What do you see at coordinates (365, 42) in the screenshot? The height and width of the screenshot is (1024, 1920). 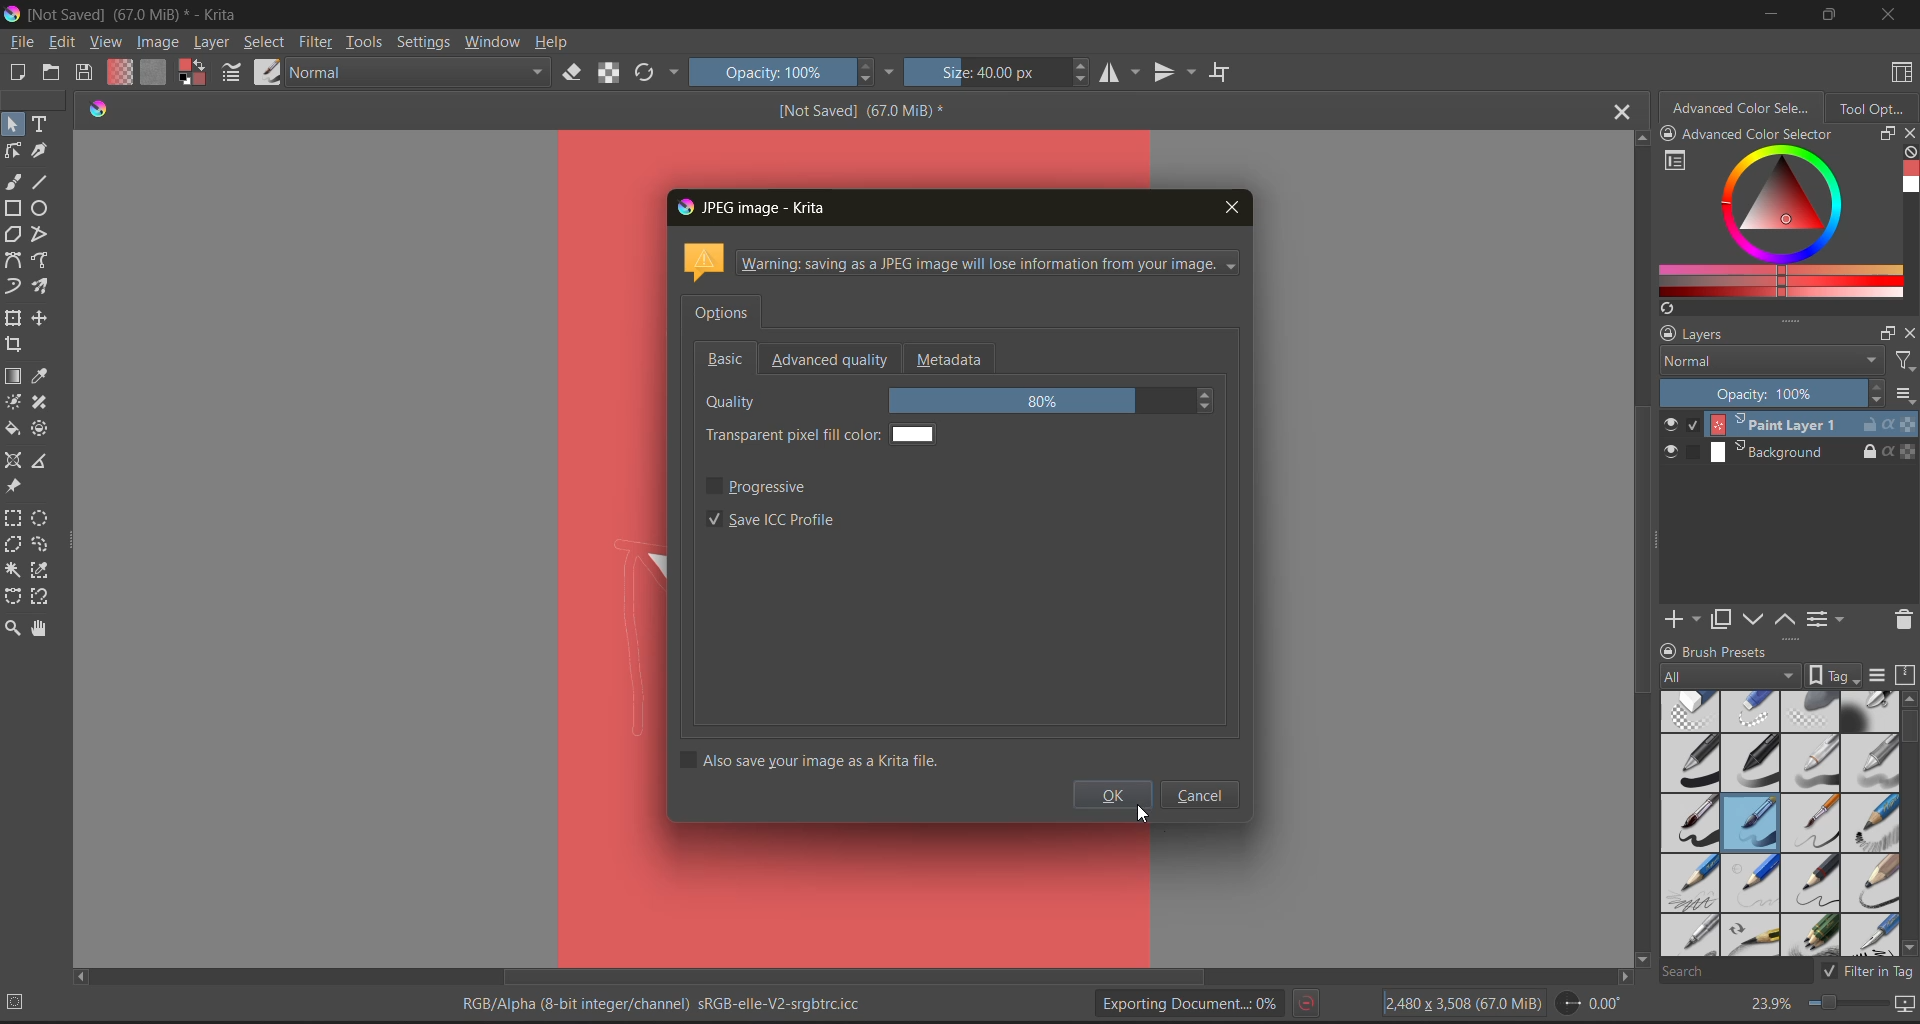 I see `tools` at bounding box center [365, 42].